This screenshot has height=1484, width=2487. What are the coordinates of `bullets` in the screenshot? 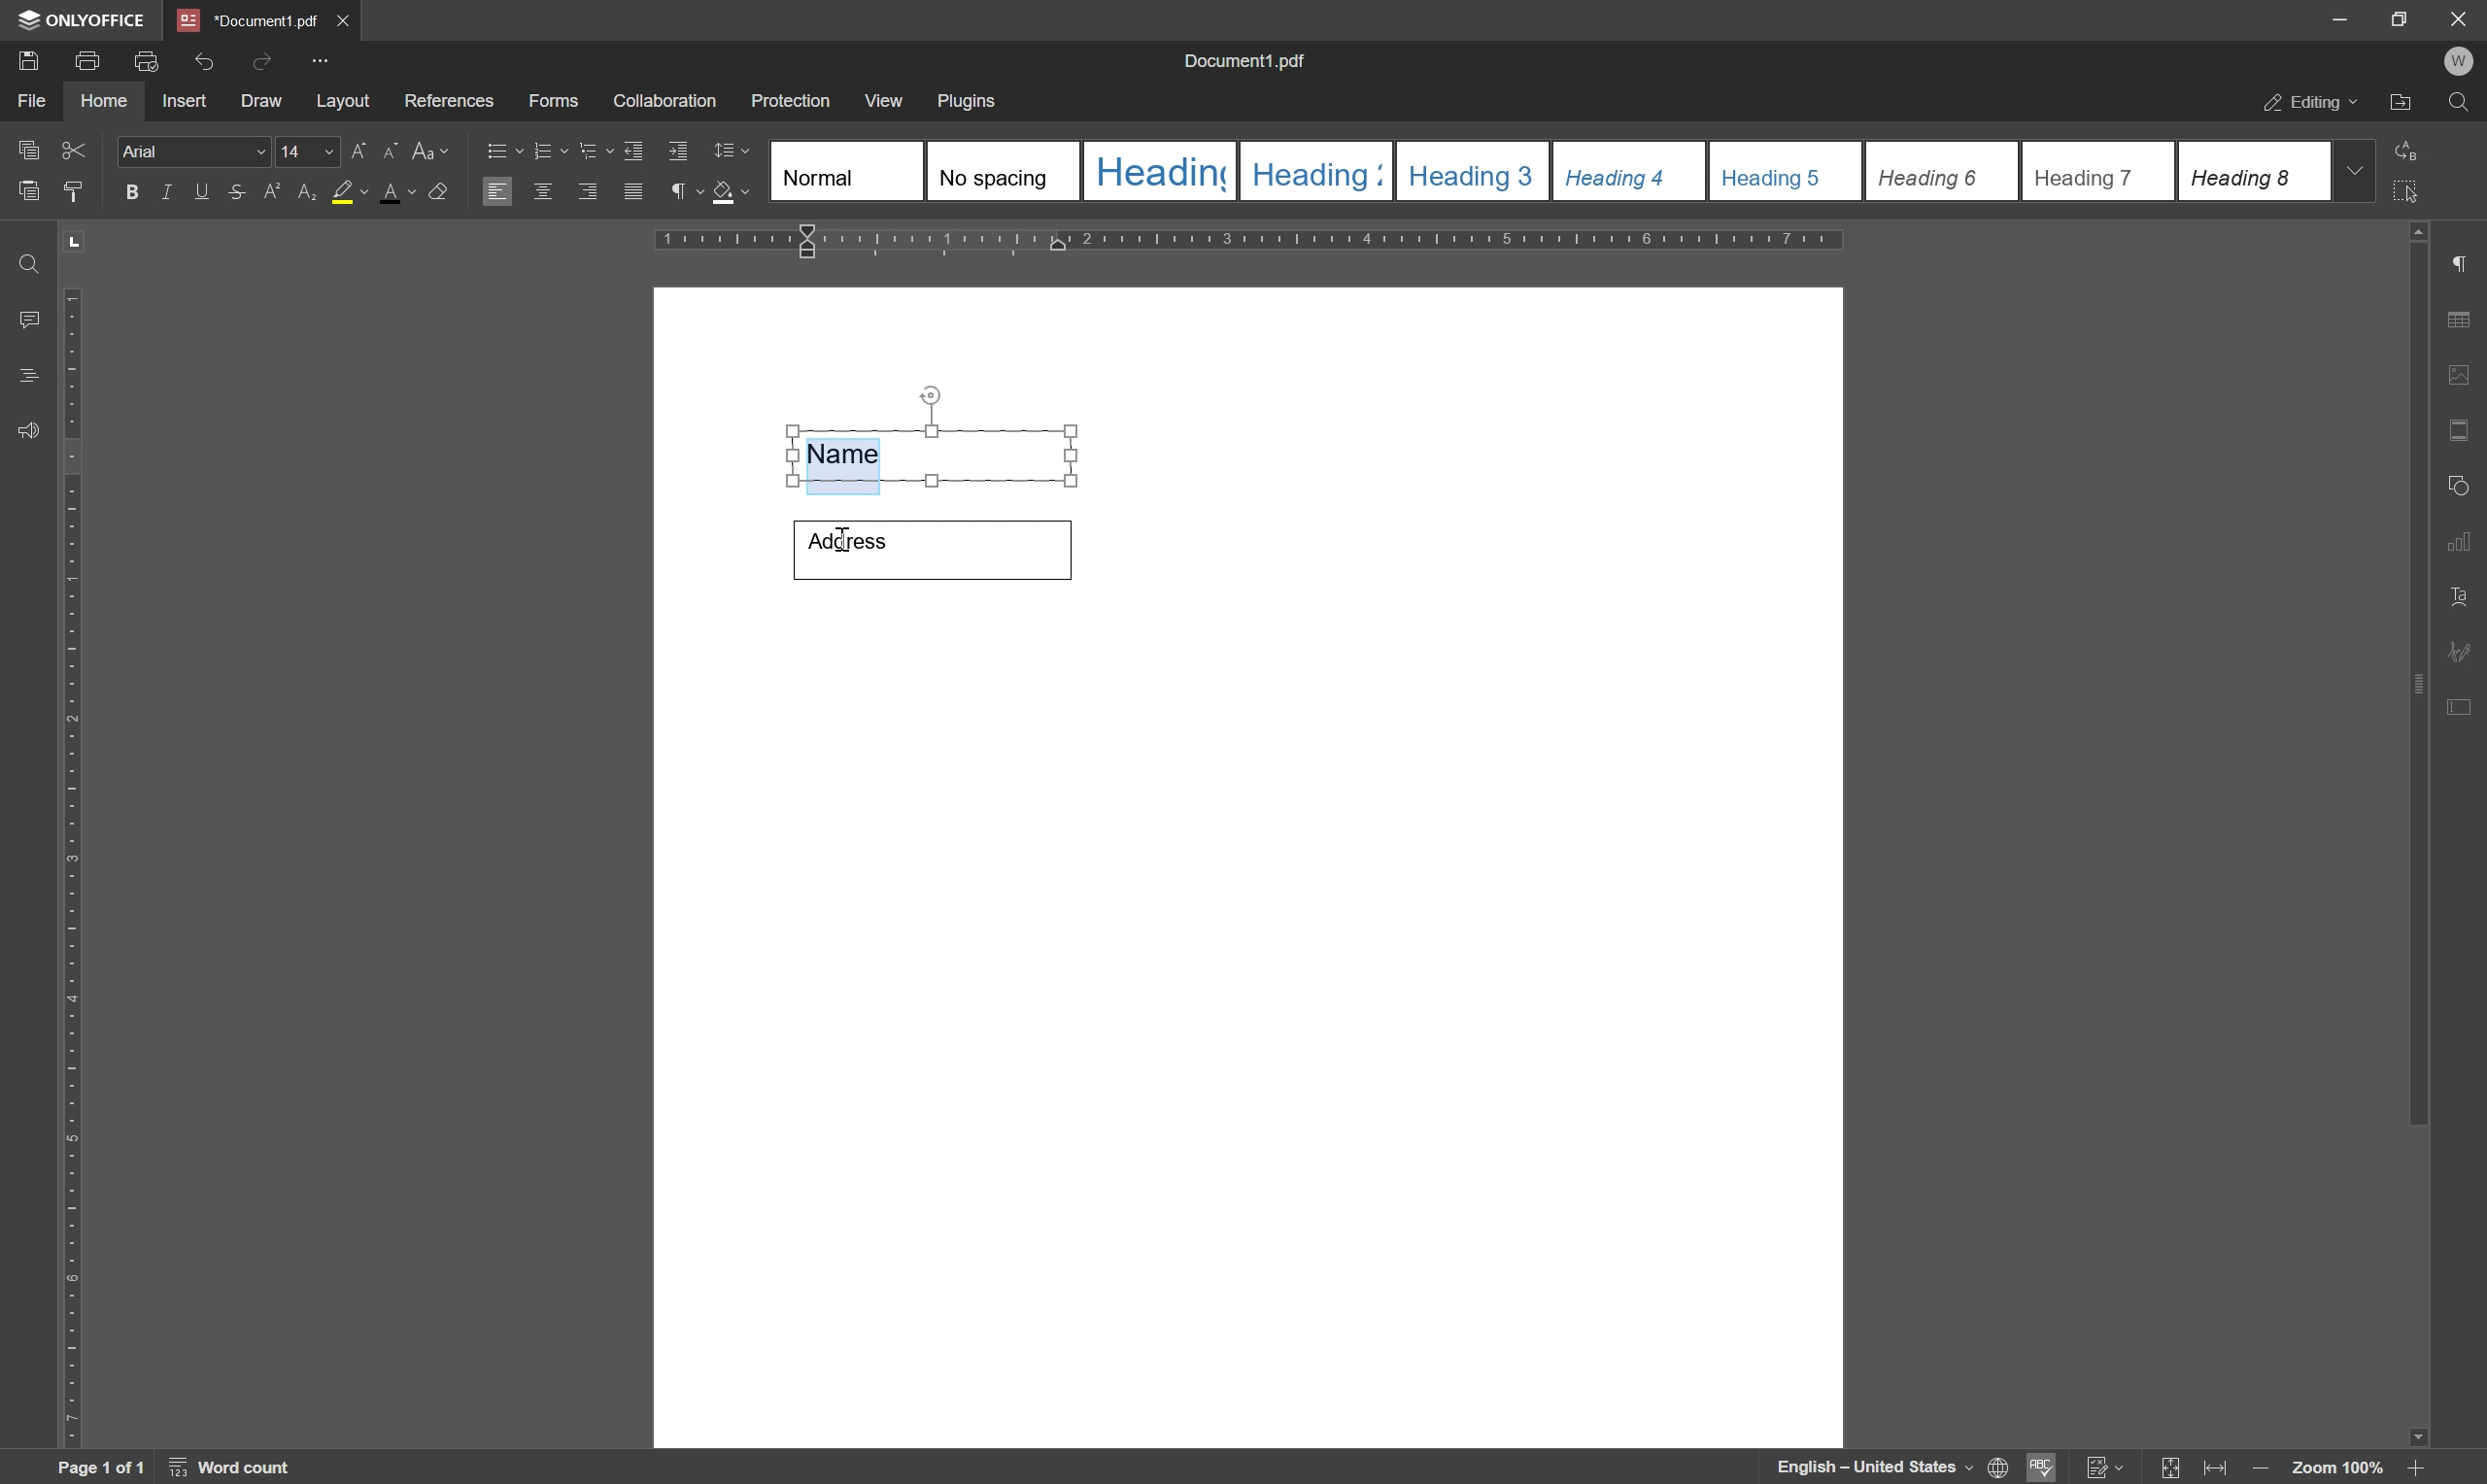 It's located at (501, 149).